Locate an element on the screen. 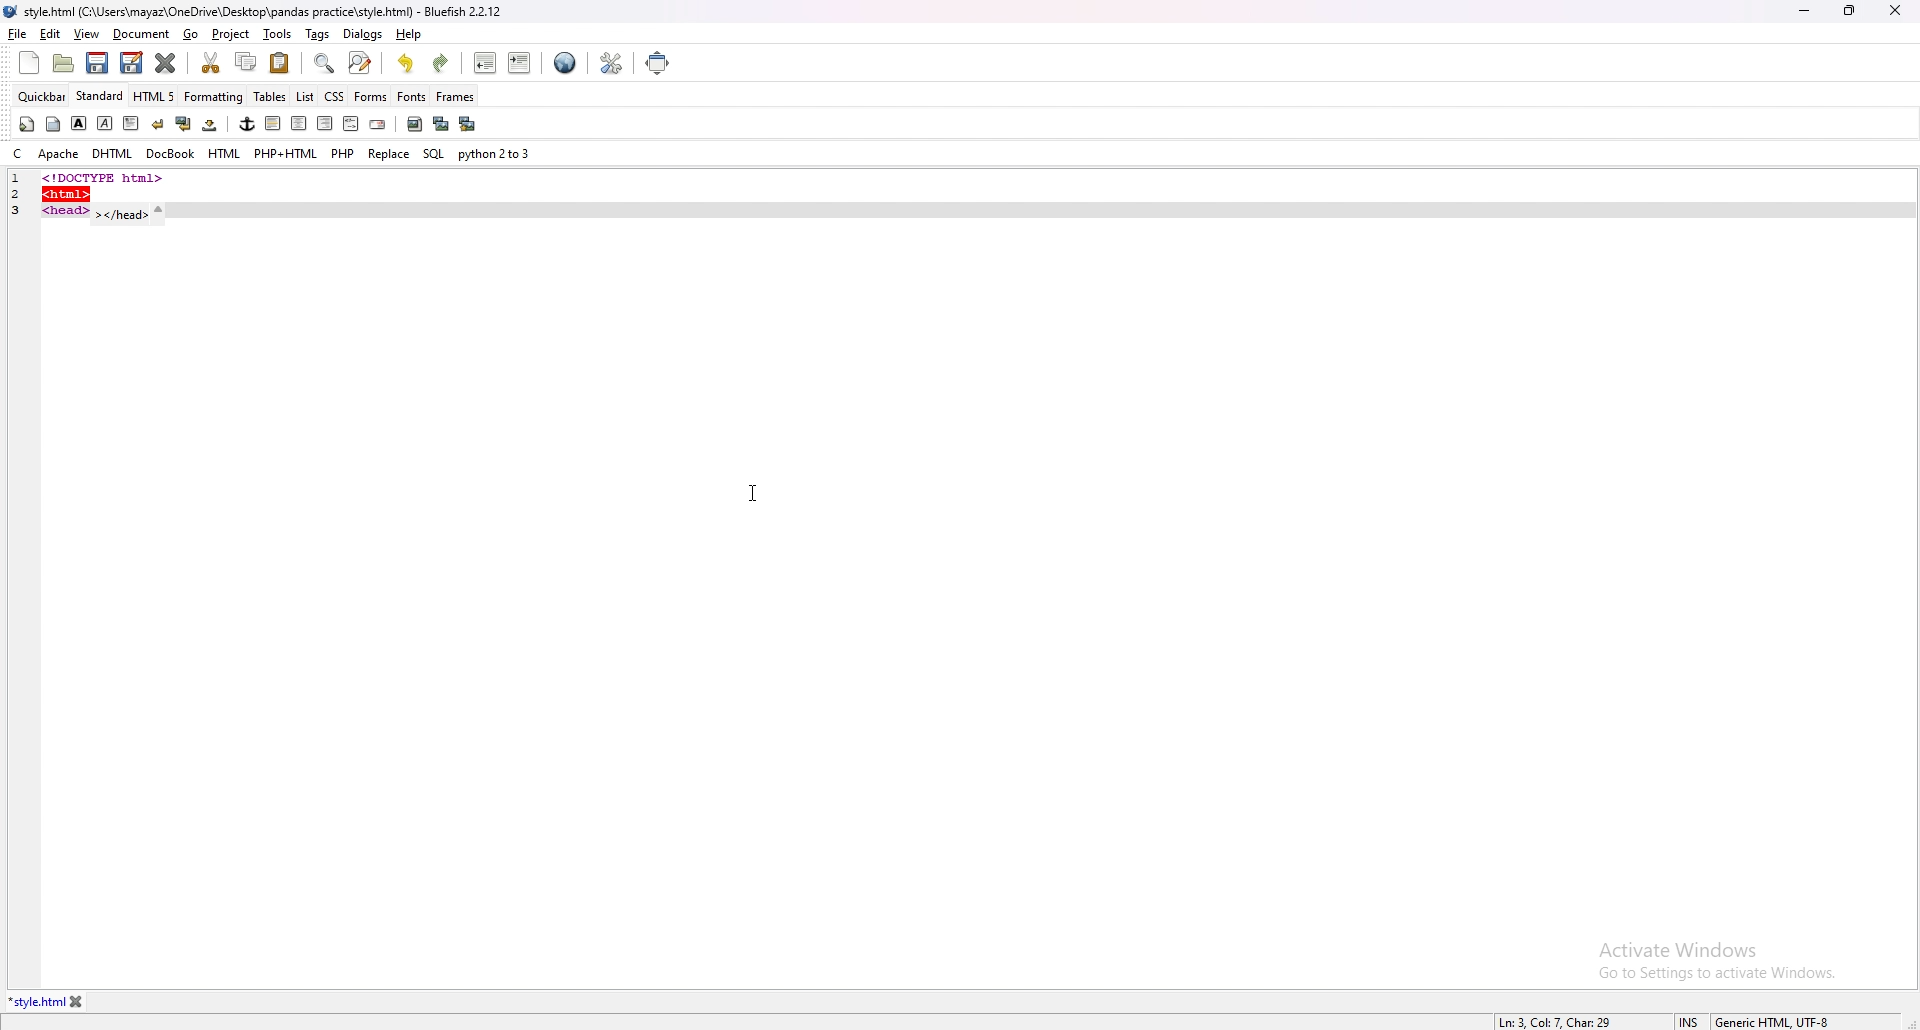 This screenshot has width=1920, height=1030. redo is located at coordinates (440, 63).